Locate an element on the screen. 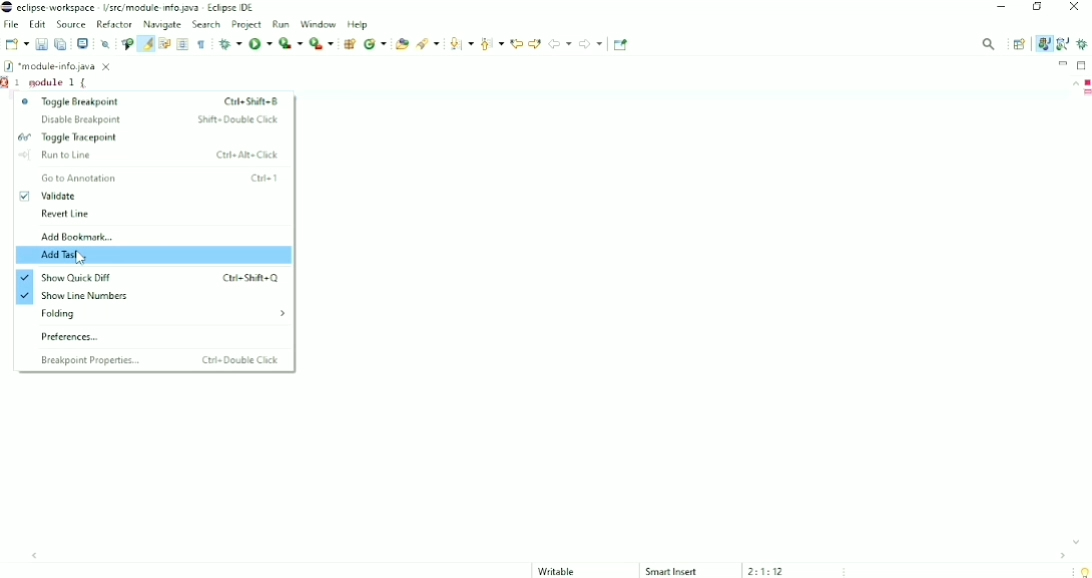  Vertical scrollbar is located at coordinates (1070, 313).